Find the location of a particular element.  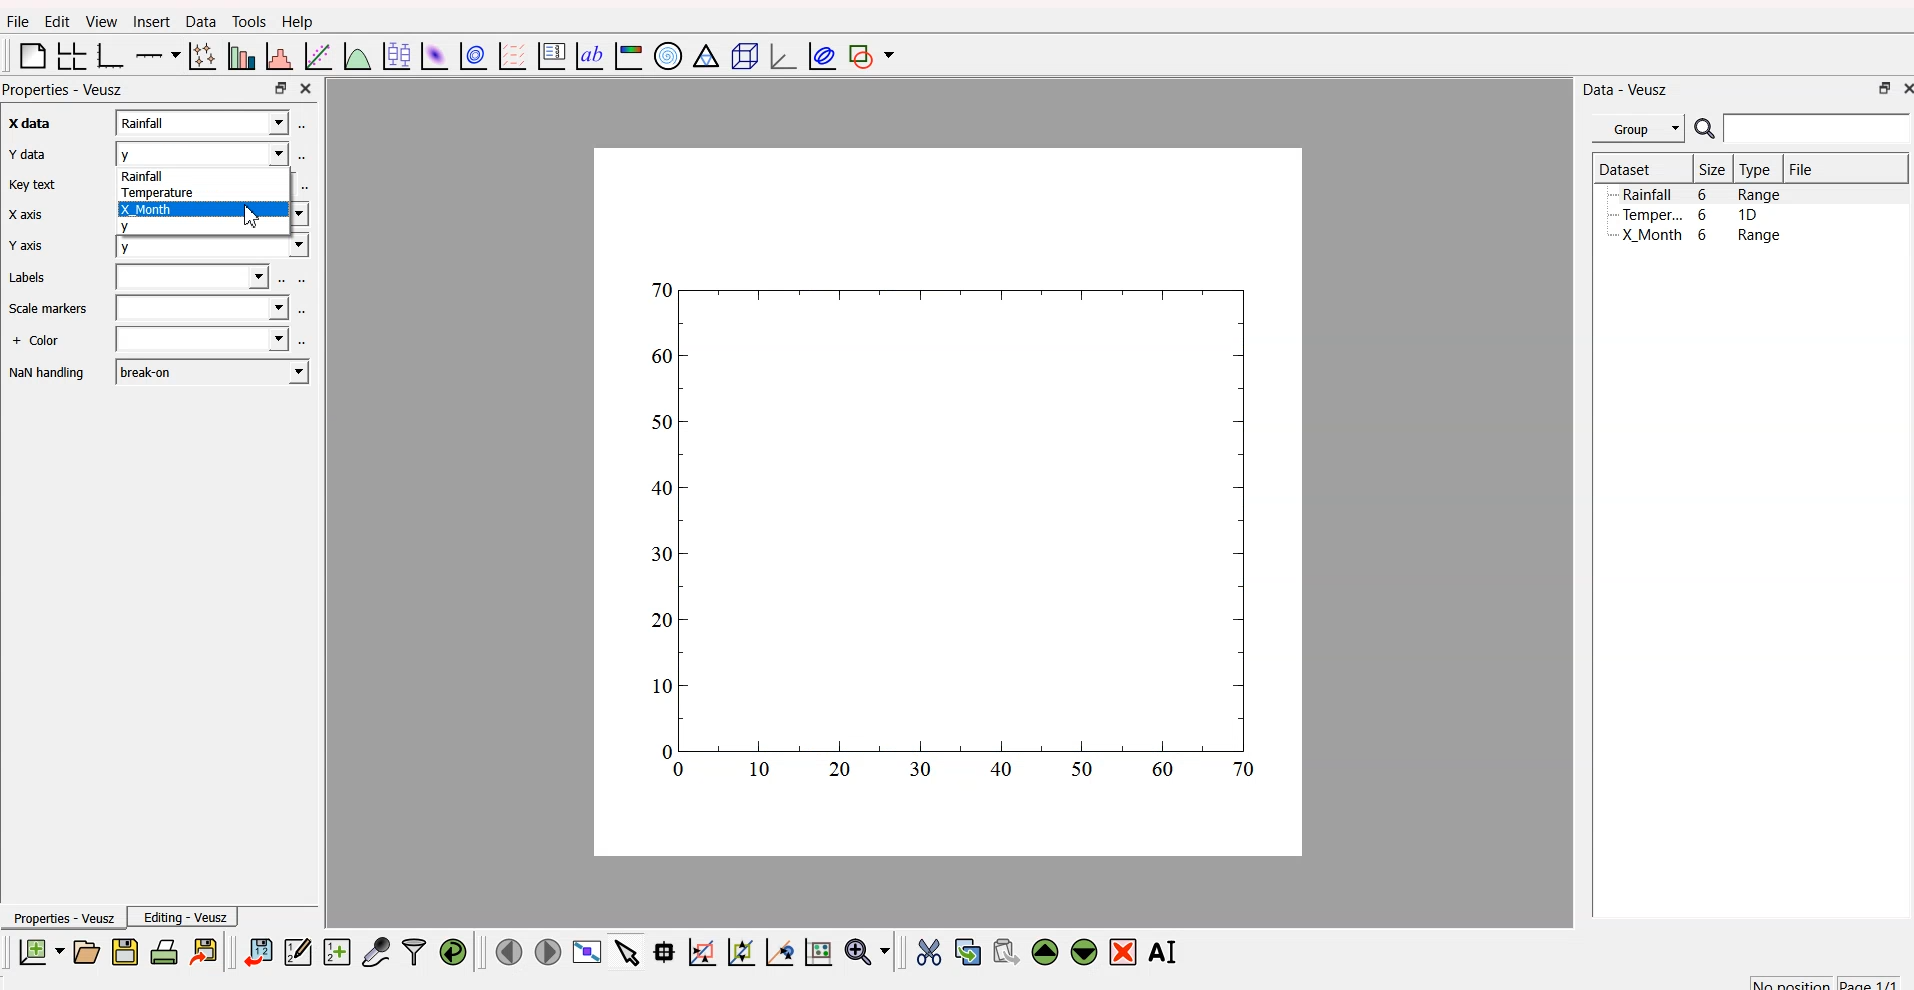

3D scene is located at coordinates (740, 55).